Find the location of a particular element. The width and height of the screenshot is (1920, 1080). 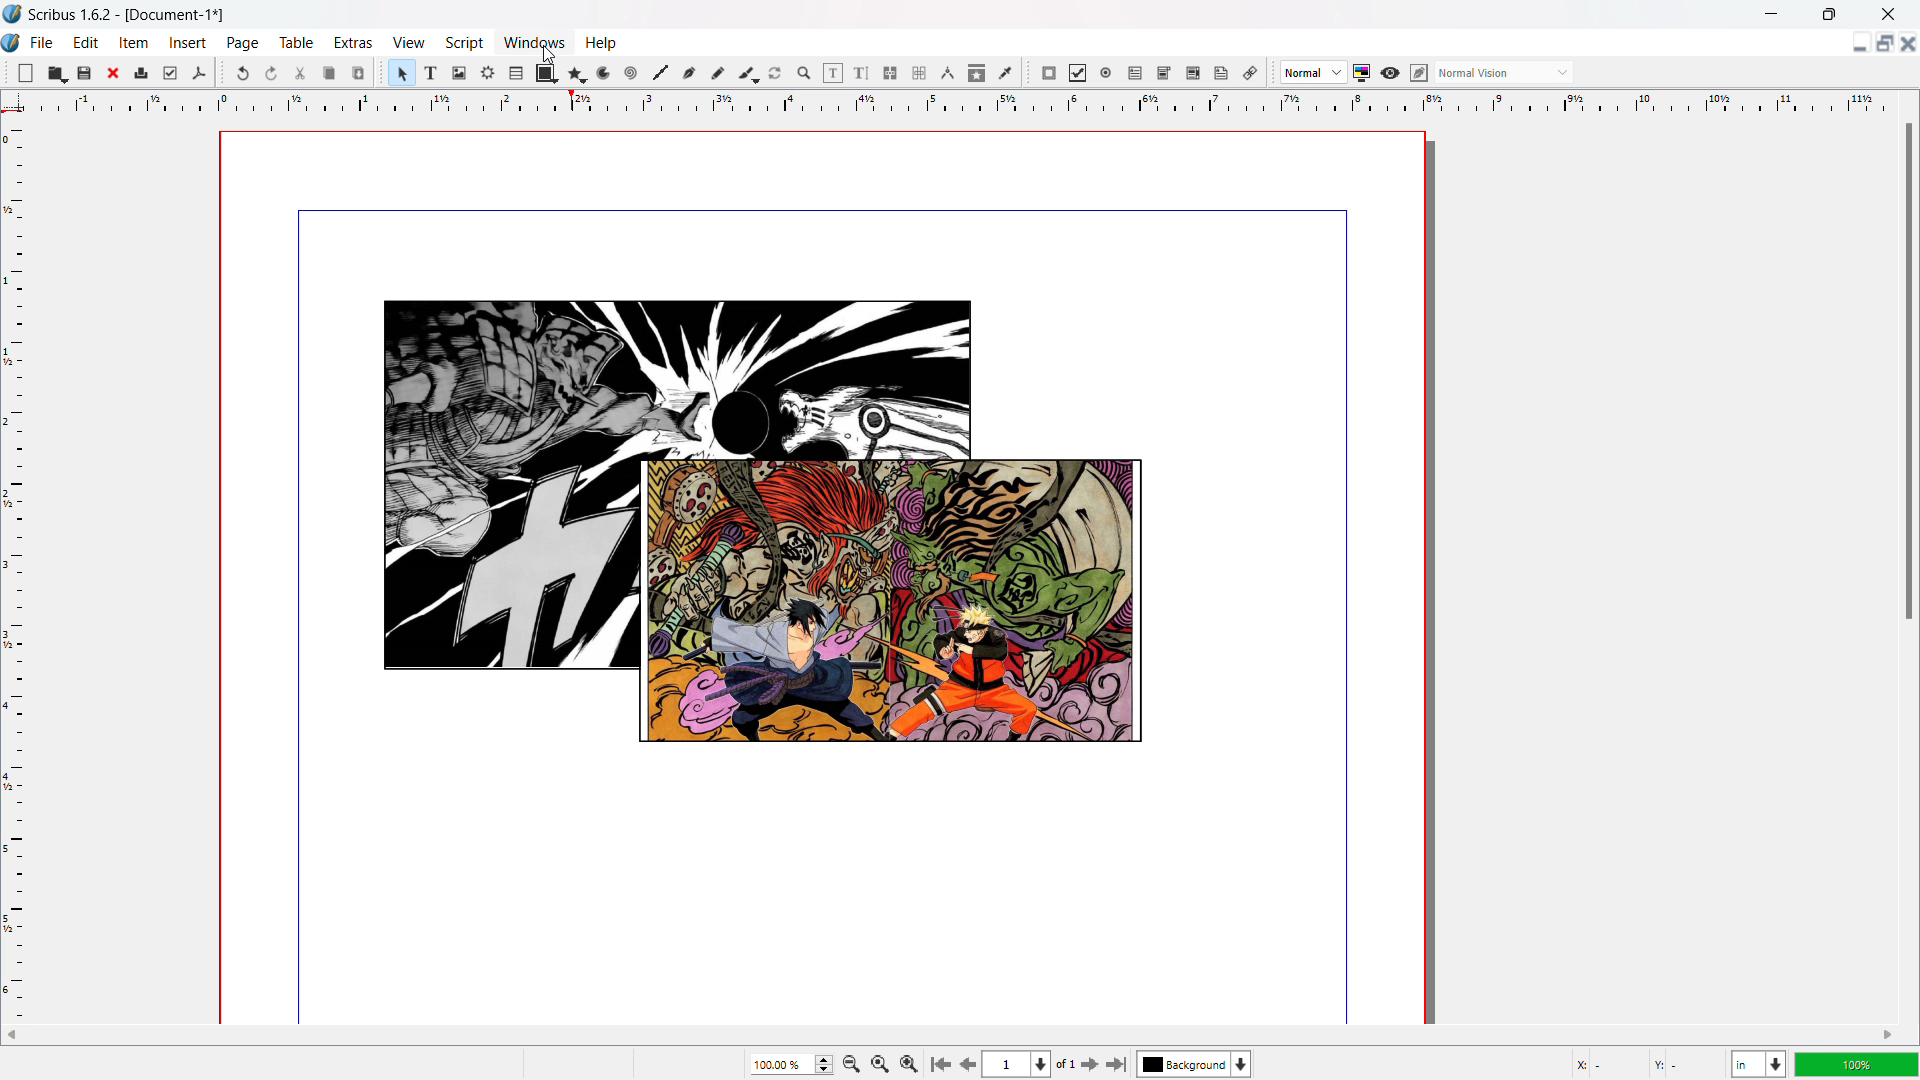

file is located at coordinates (43, 42).